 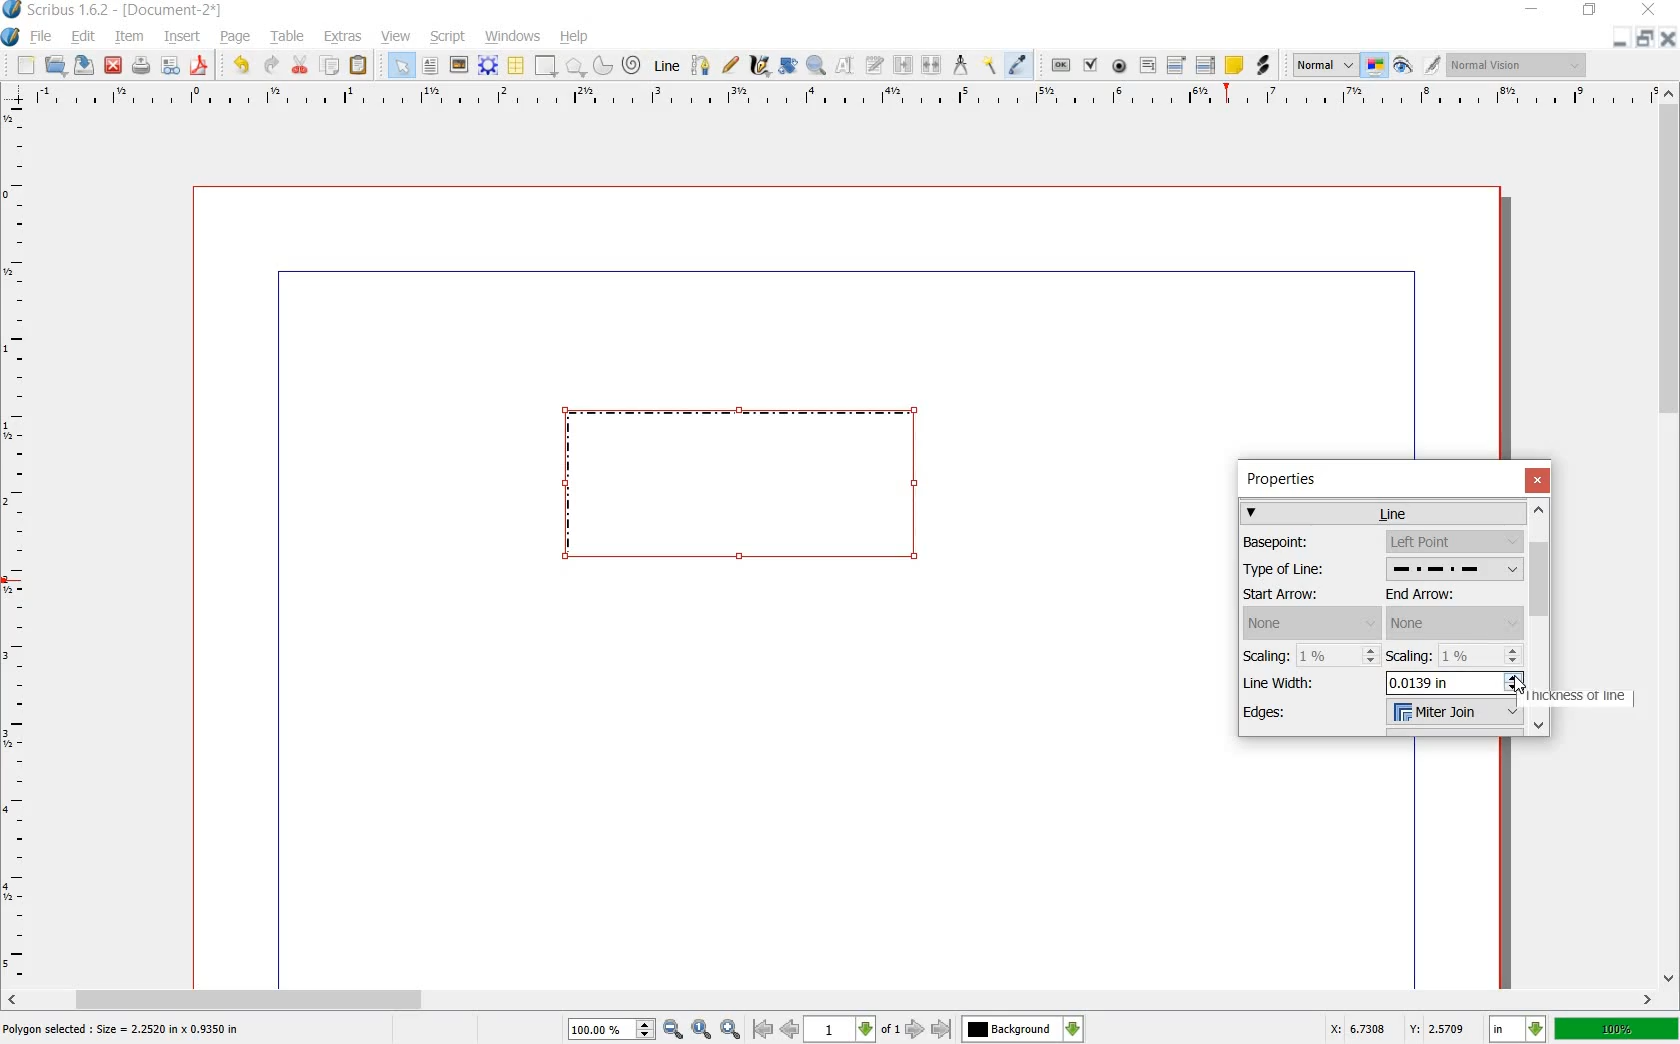 I want to click on thickness of line, so click(x=1595, y=698).